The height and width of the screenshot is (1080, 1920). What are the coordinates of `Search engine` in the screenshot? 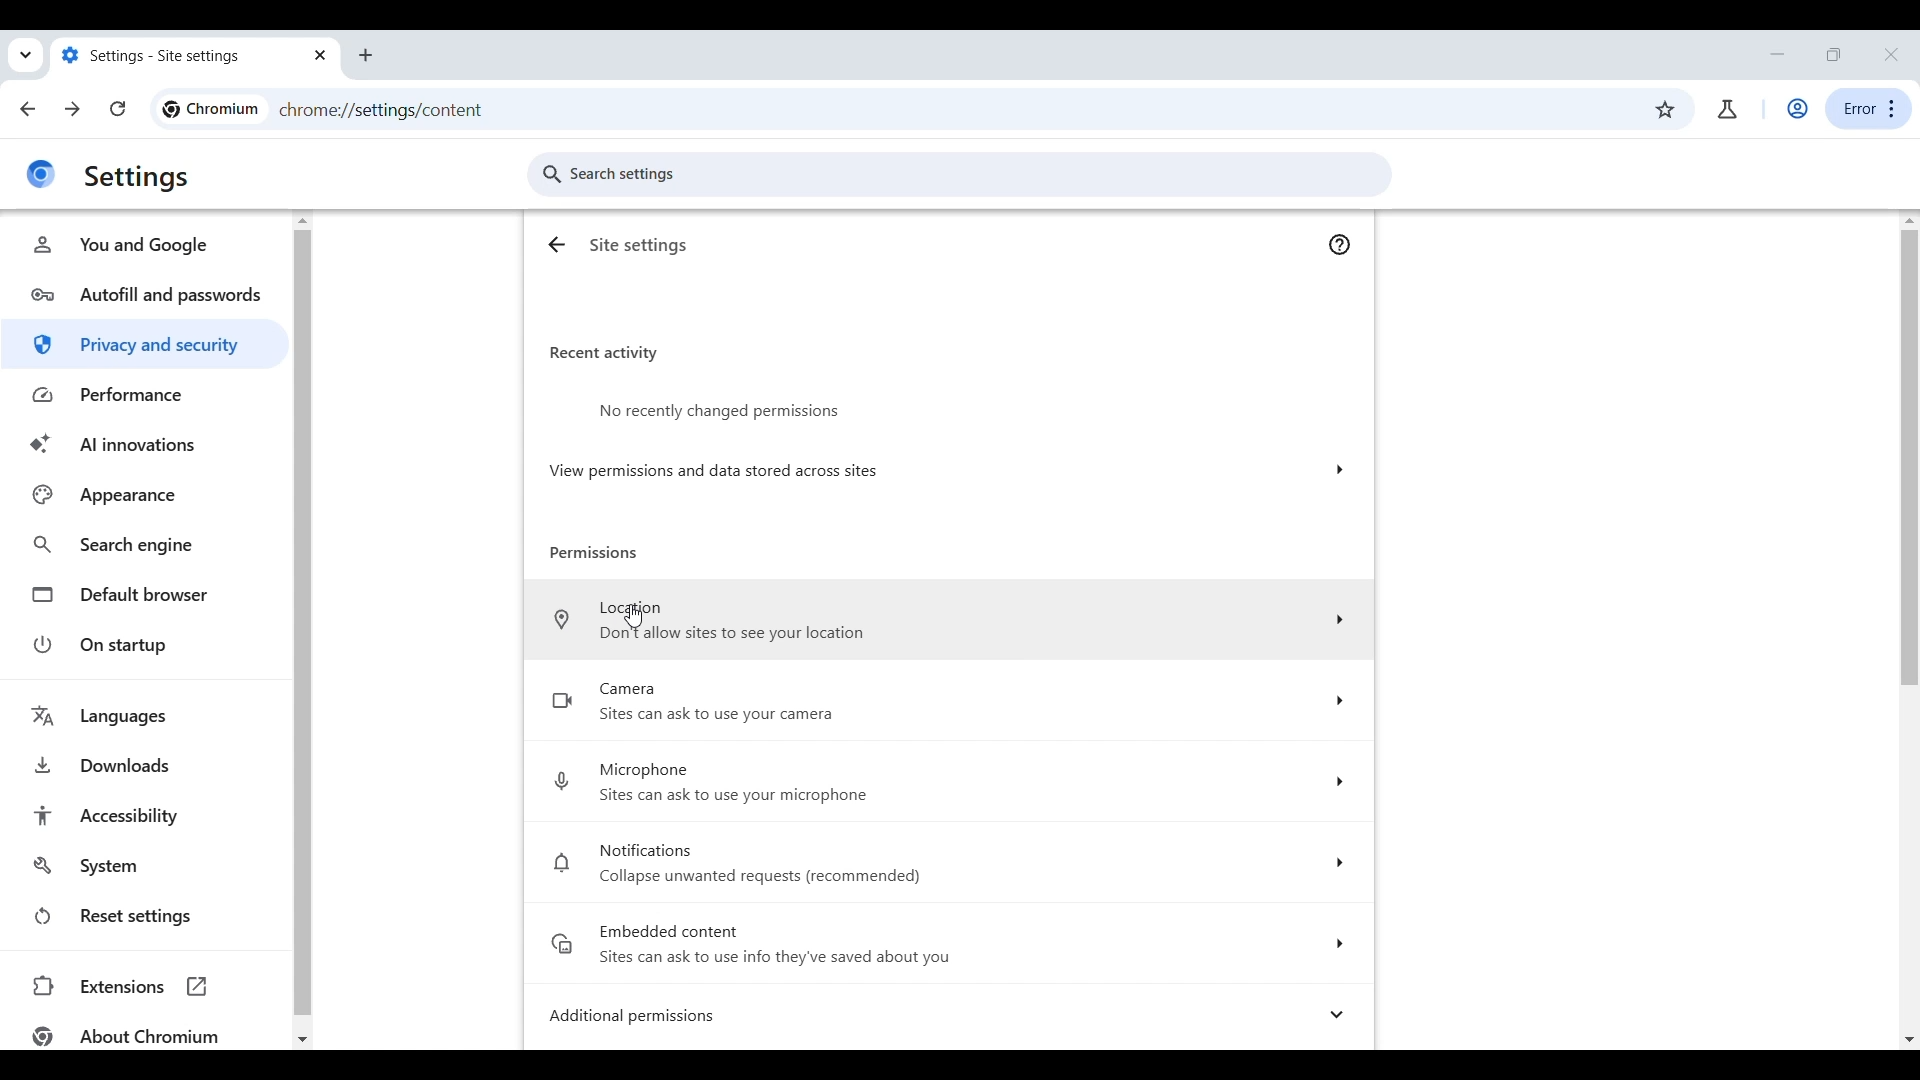 It's located at (145, 543).